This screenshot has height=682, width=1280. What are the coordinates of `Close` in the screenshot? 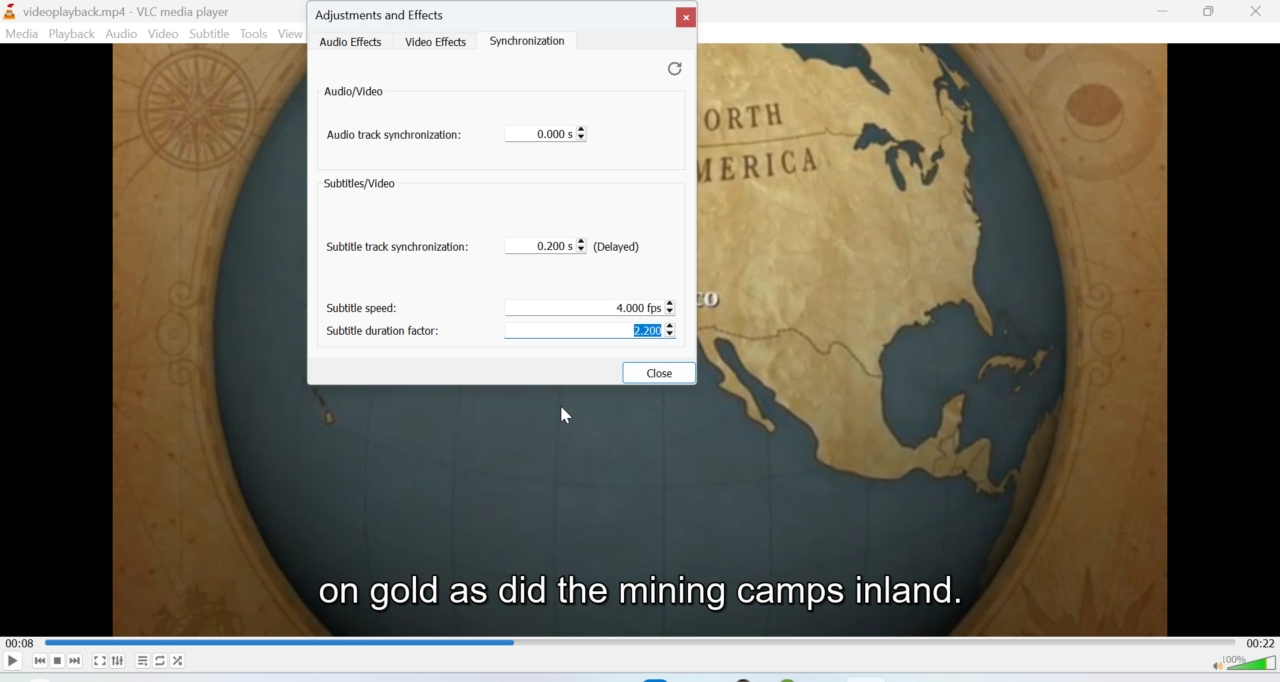 It's located at (1258, 11).